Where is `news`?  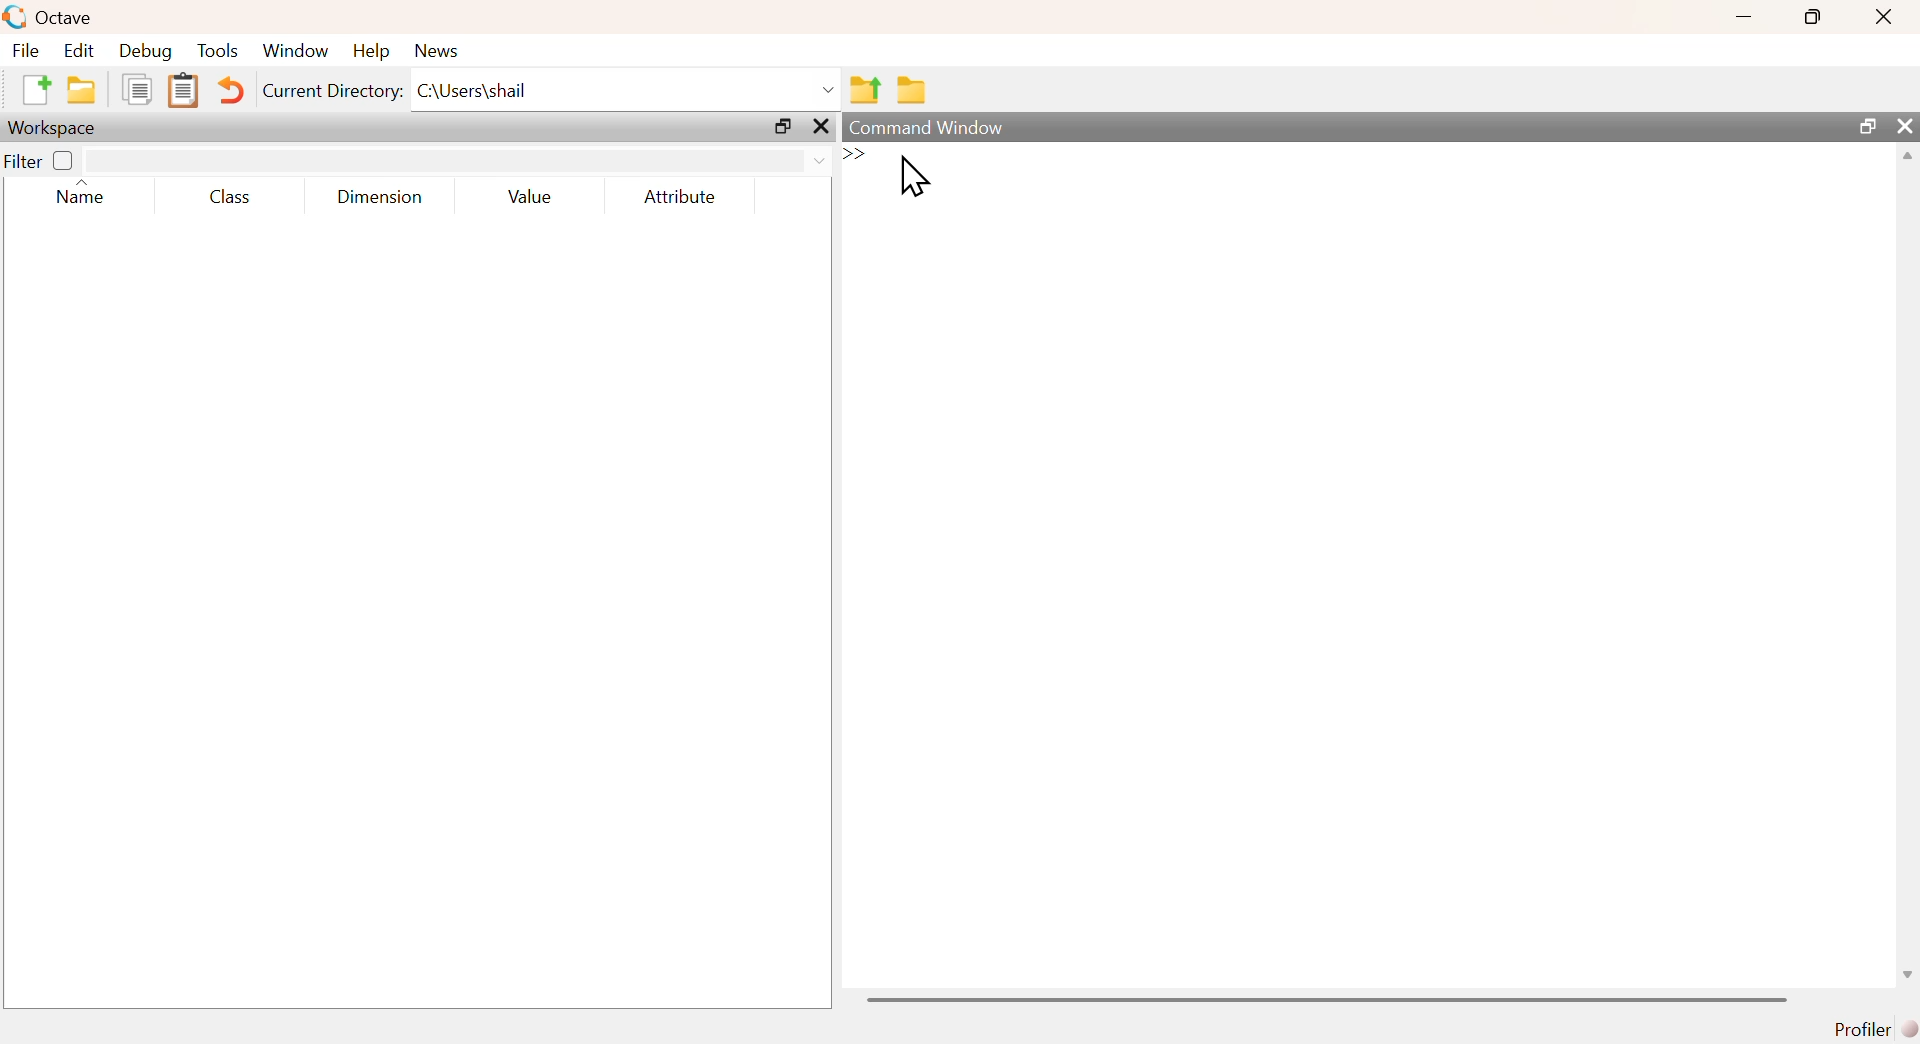
news is located at coordinates (446, 50).